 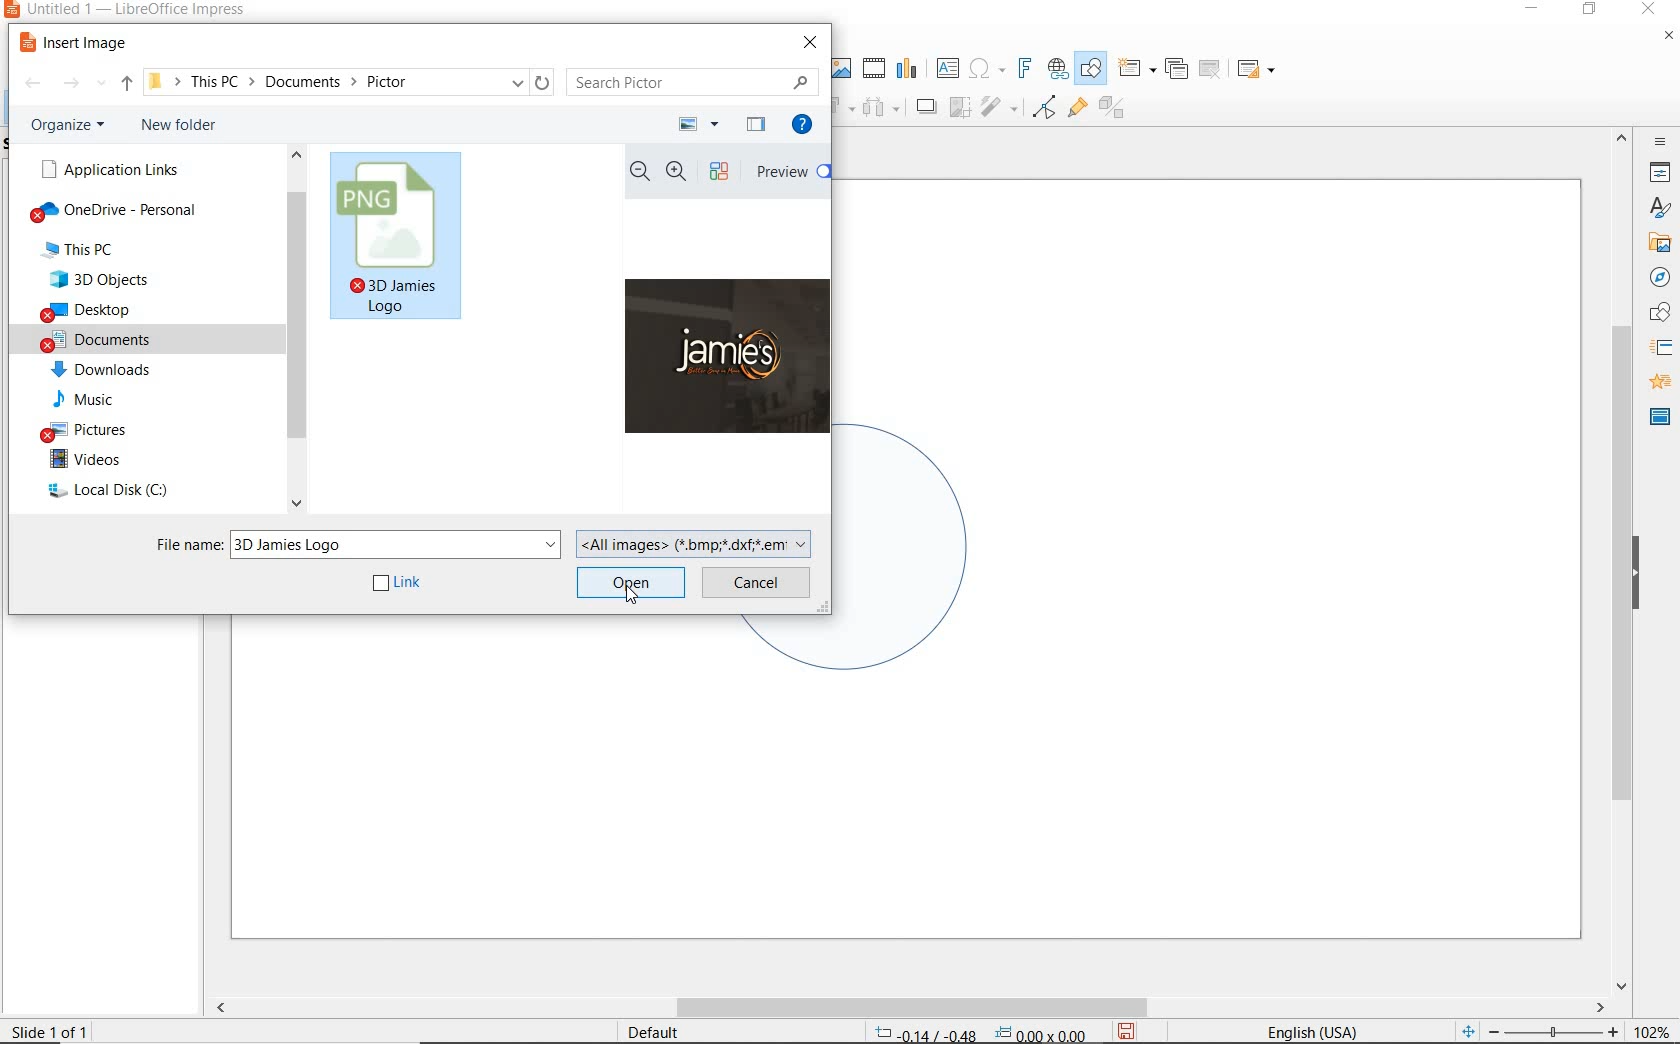 What do you see at coordinates (757, 581) in the screenshot?
I see `CANCEL` at bounding box center [757, 581].